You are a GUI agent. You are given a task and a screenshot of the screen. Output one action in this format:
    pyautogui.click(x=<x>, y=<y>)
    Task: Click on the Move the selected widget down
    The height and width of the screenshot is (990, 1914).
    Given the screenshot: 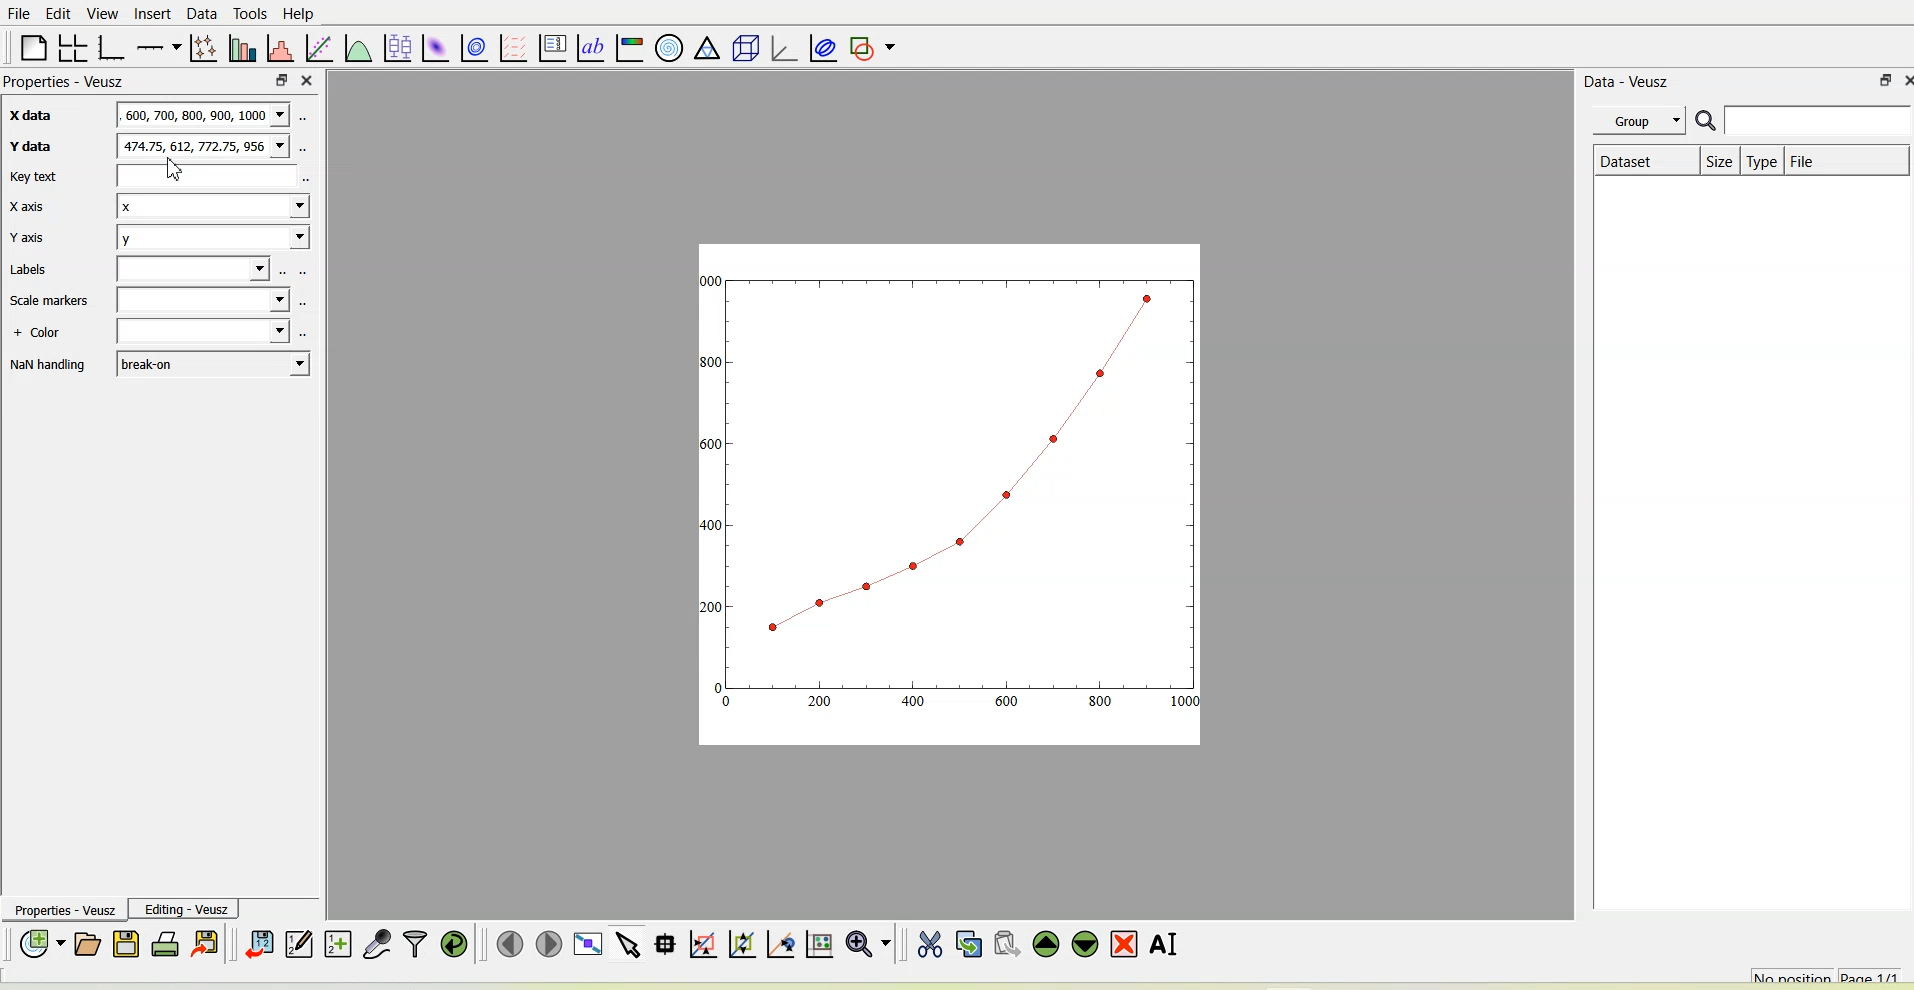 What is the action you would take?
    pyautogui.click(x=1084, y=945)
    